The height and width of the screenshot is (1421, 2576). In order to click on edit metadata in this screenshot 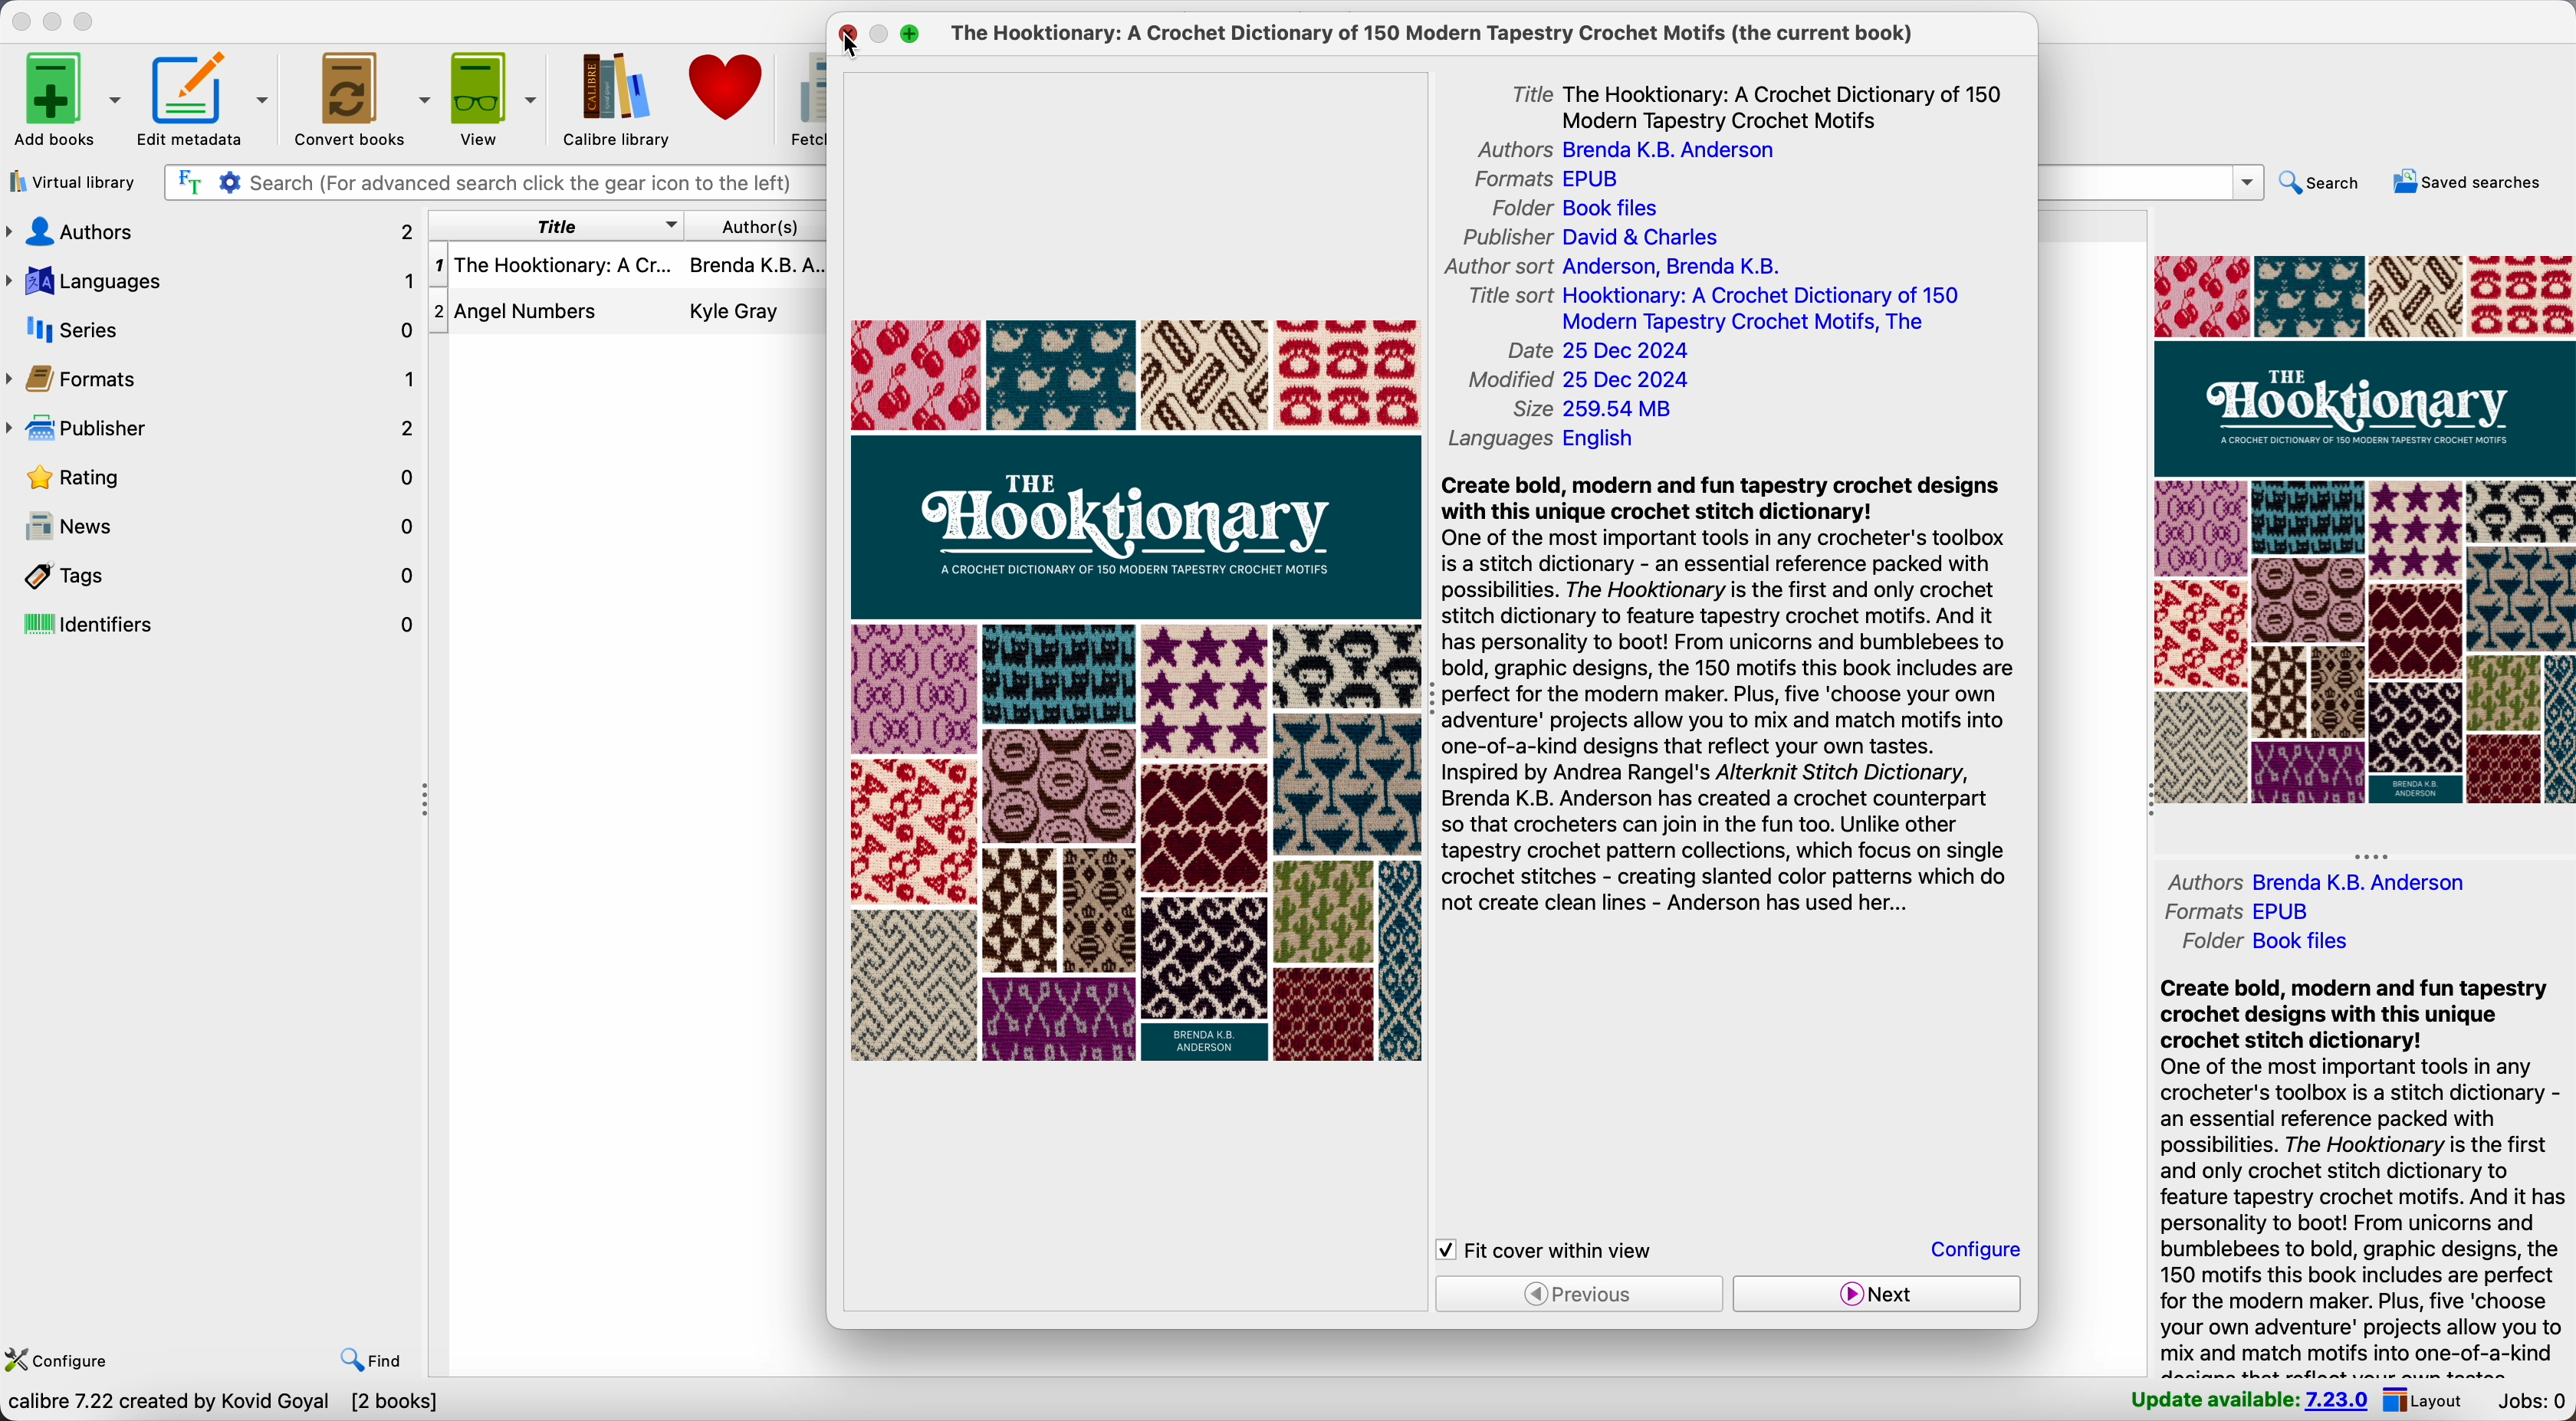, I will do `click(208, 101)`.